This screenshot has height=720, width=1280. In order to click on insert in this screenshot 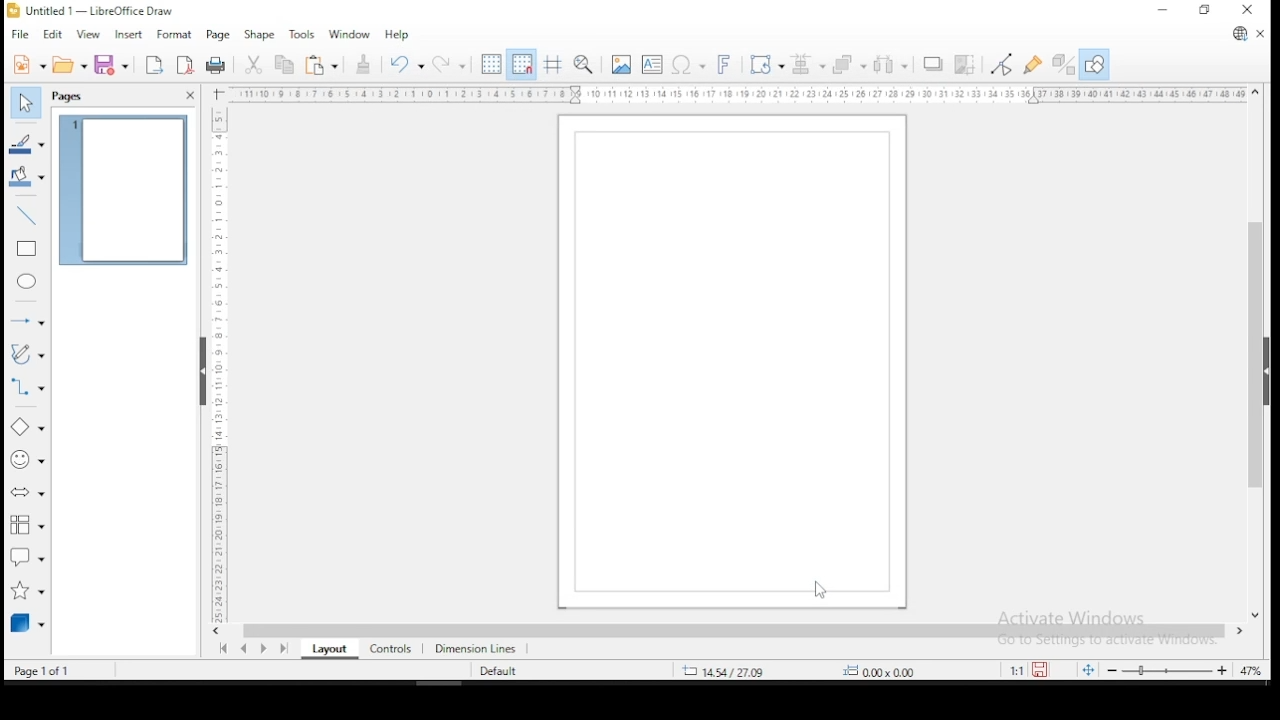, I will do `click(130, 36)`.